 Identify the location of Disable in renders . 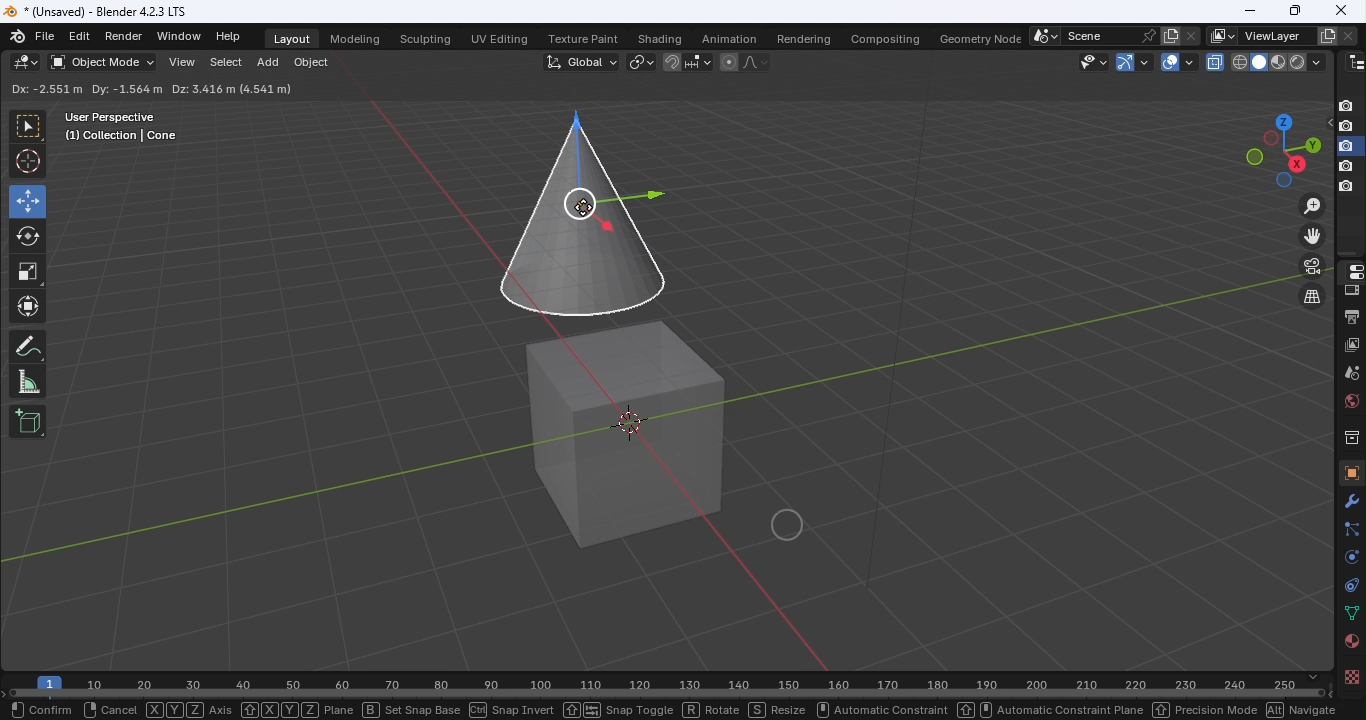
(1346, 105).